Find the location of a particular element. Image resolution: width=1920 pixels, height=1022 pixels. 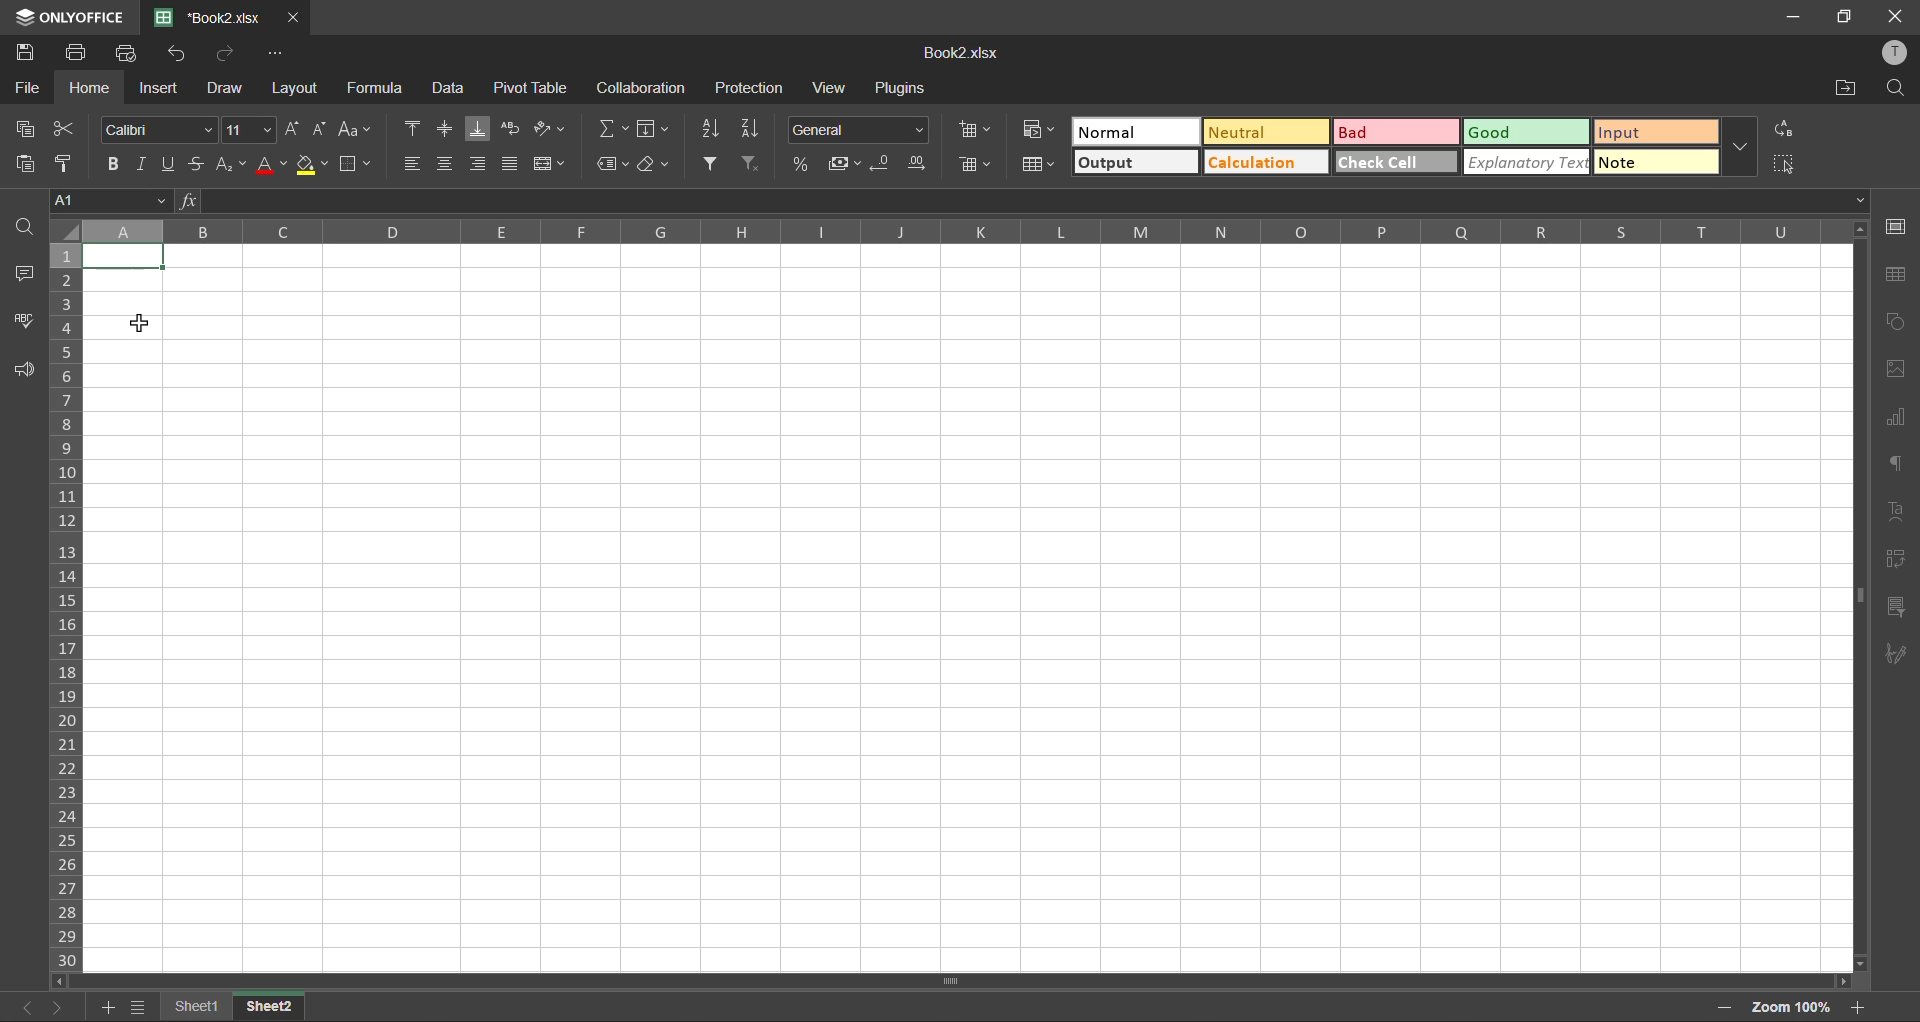

increase decimal is located at coordinates (922, 164).